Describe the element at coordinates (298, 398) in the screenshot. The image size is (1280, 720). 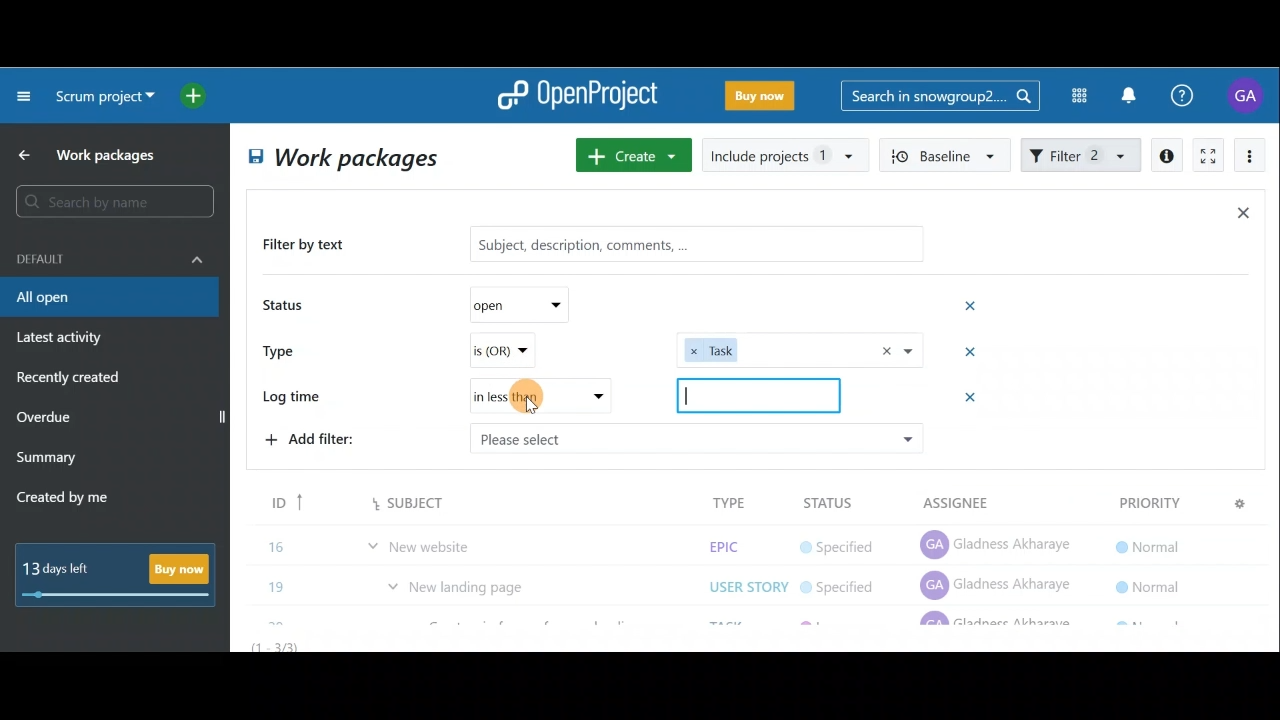
I see `Log time` at that location.